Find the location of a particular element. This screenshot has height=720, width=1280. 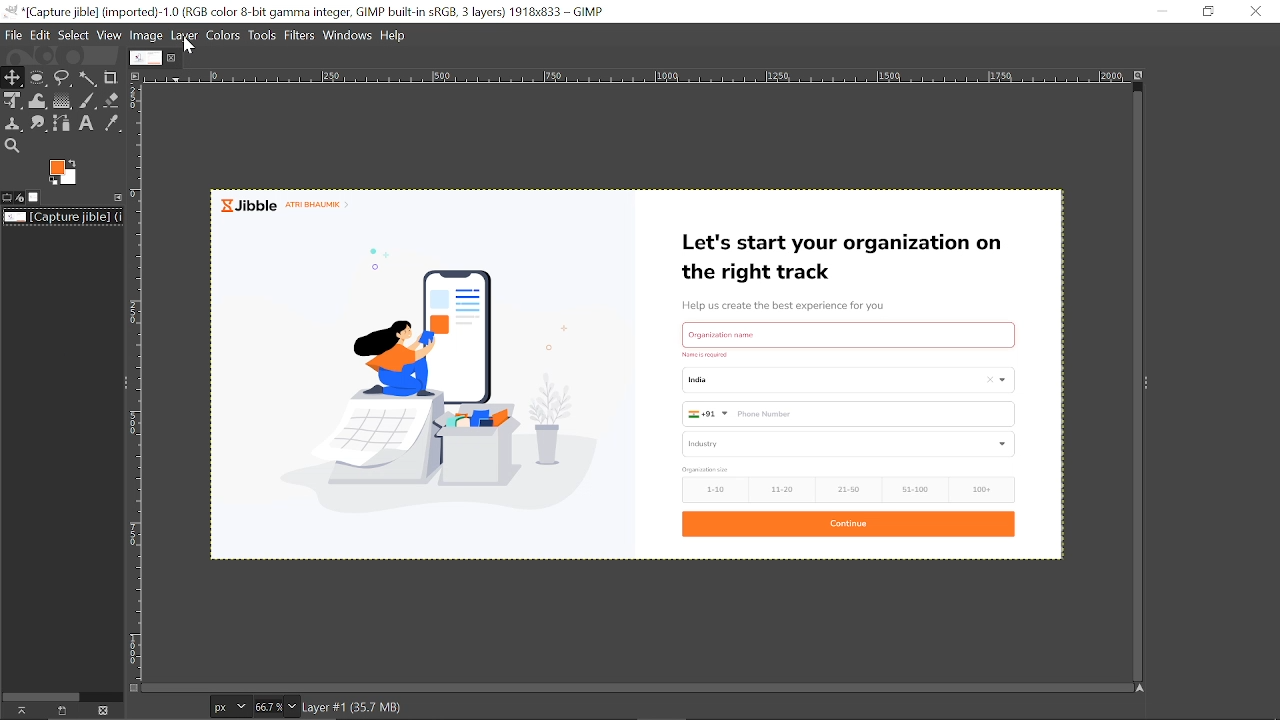

delete image is located at coordinates (103, 711).